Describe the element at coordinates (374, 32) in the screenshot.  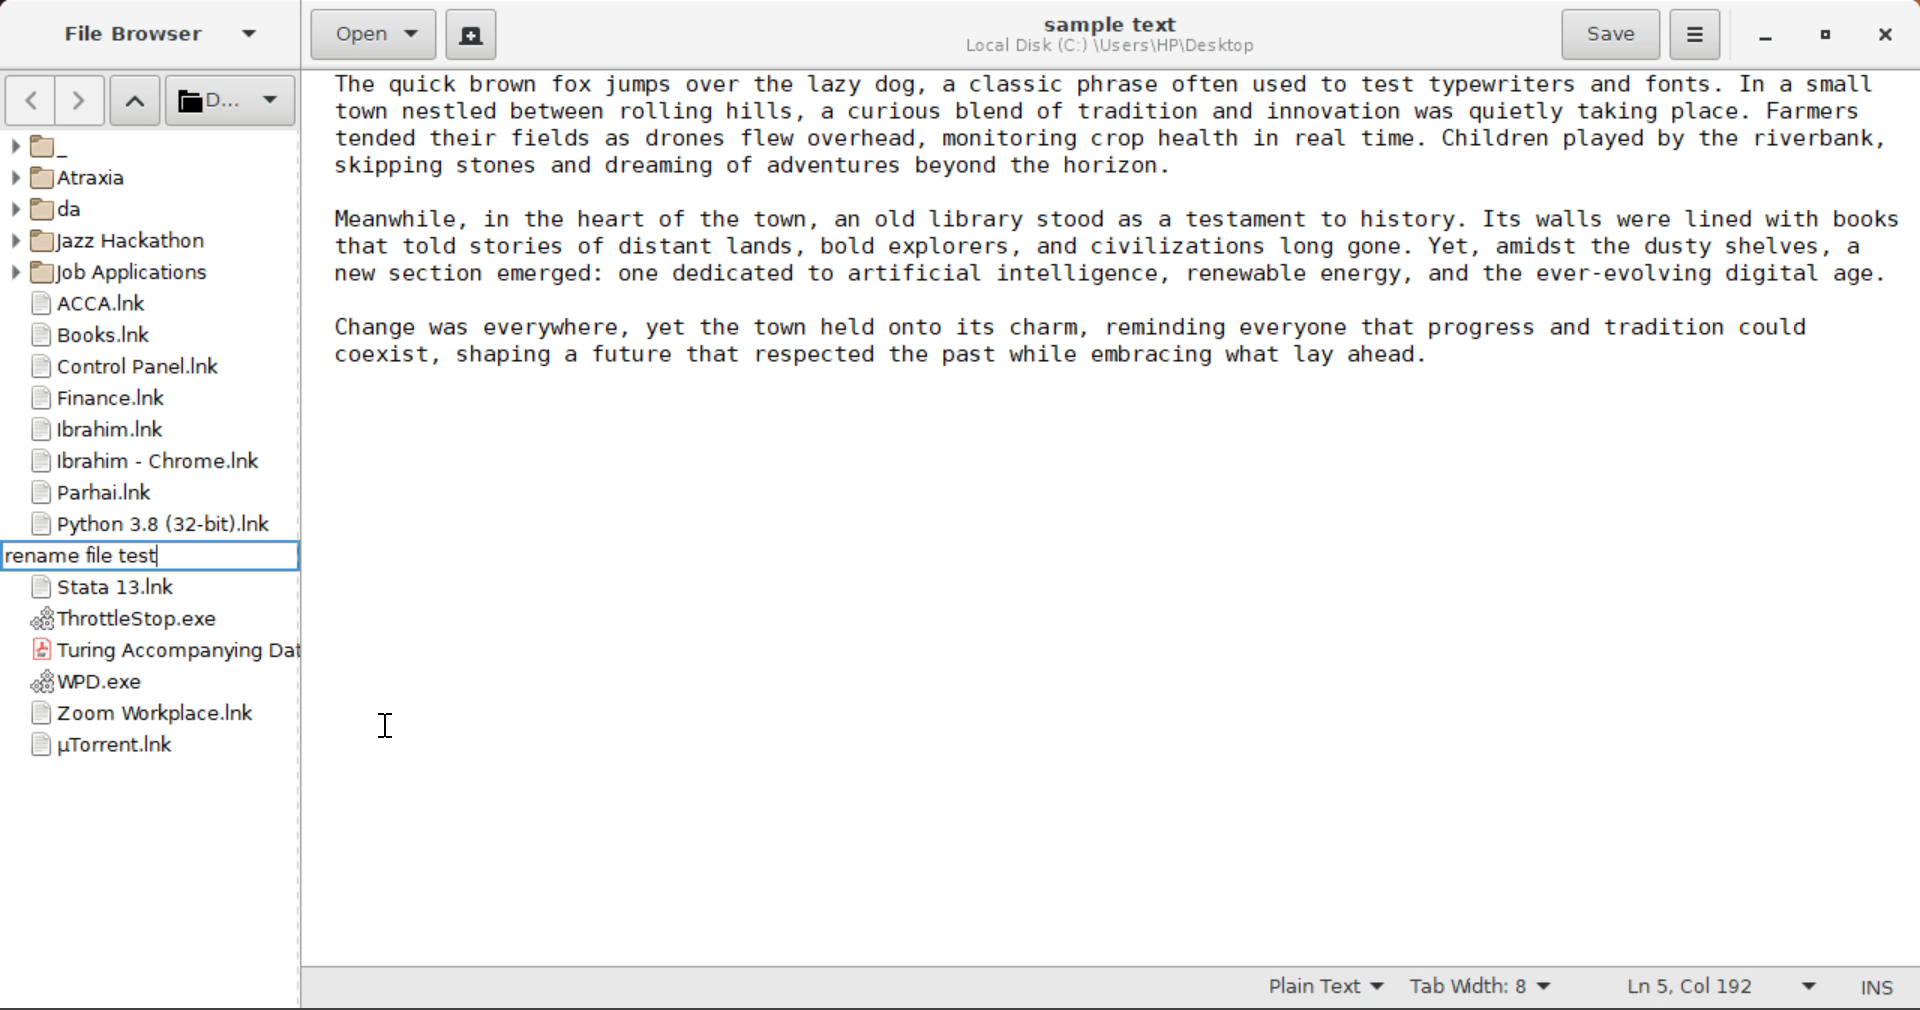
I see `Open Document` at that location.